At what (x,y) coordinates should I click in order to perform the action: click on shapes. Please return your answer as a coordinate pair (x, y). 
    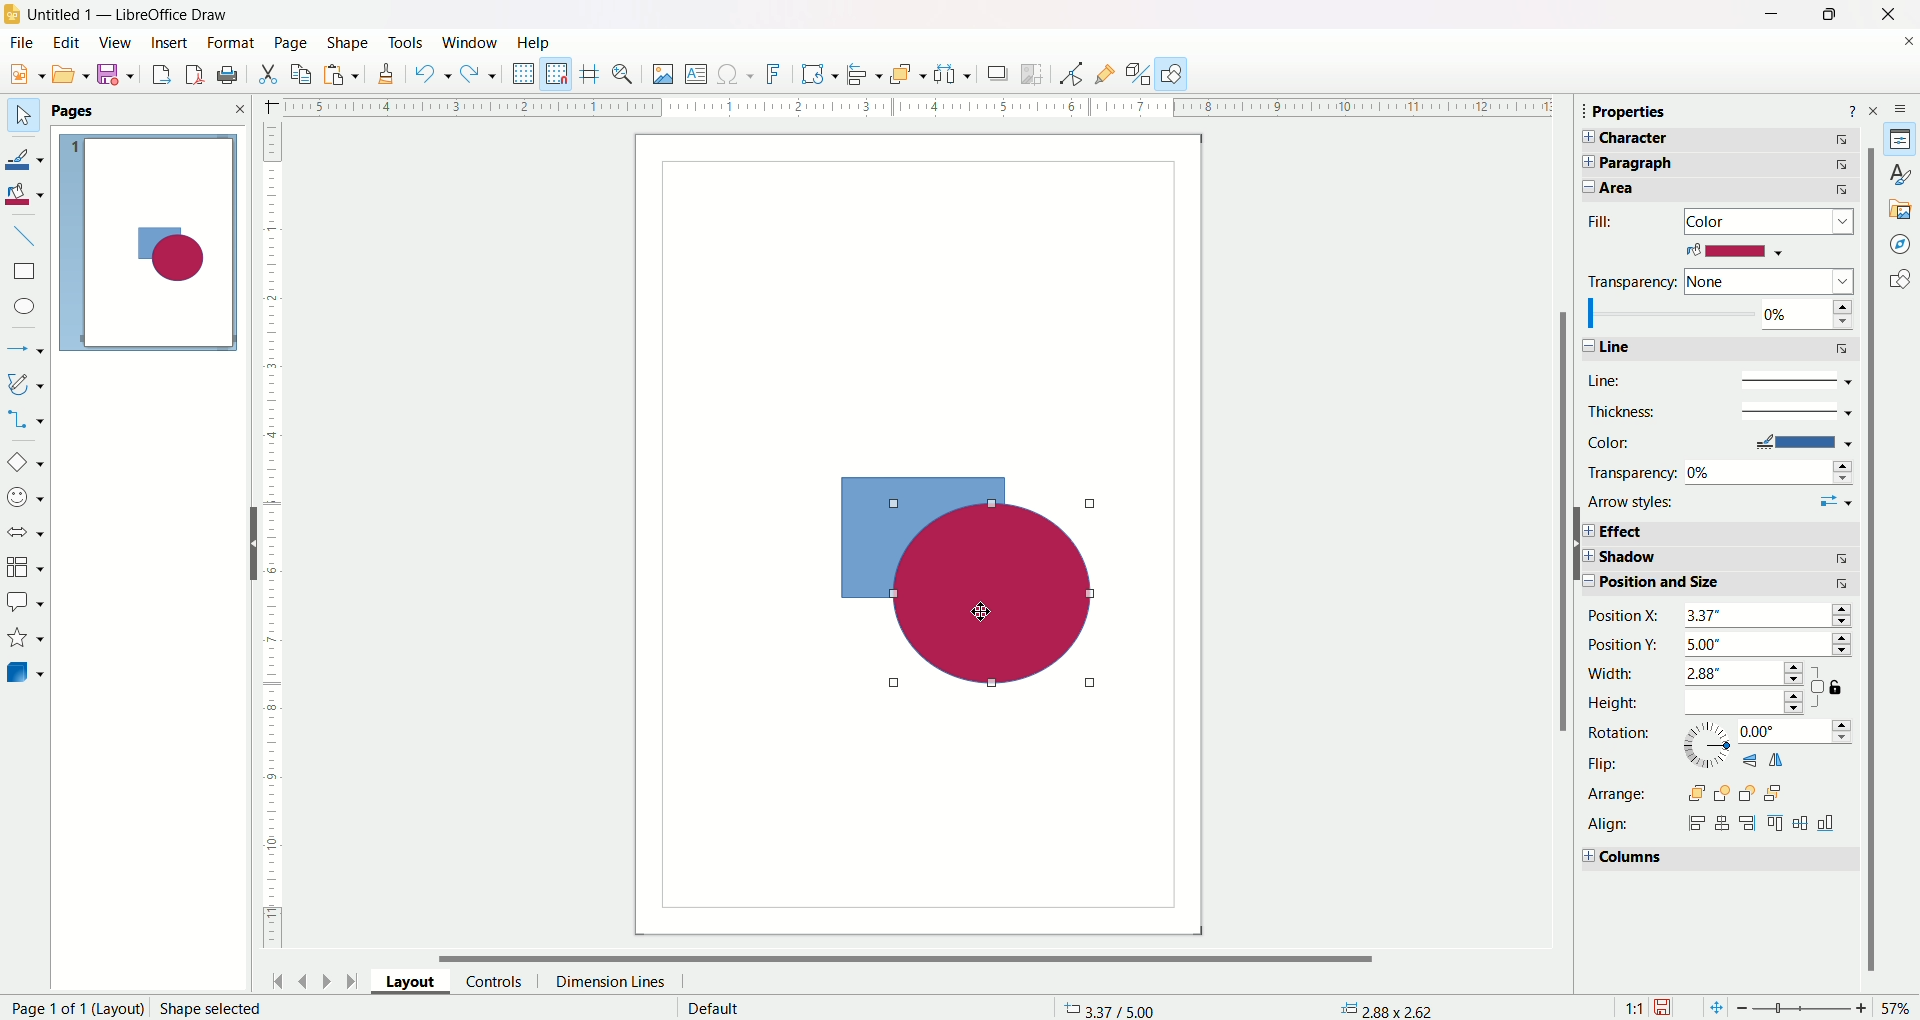
    Looking at the image, I should click on (969, 583).